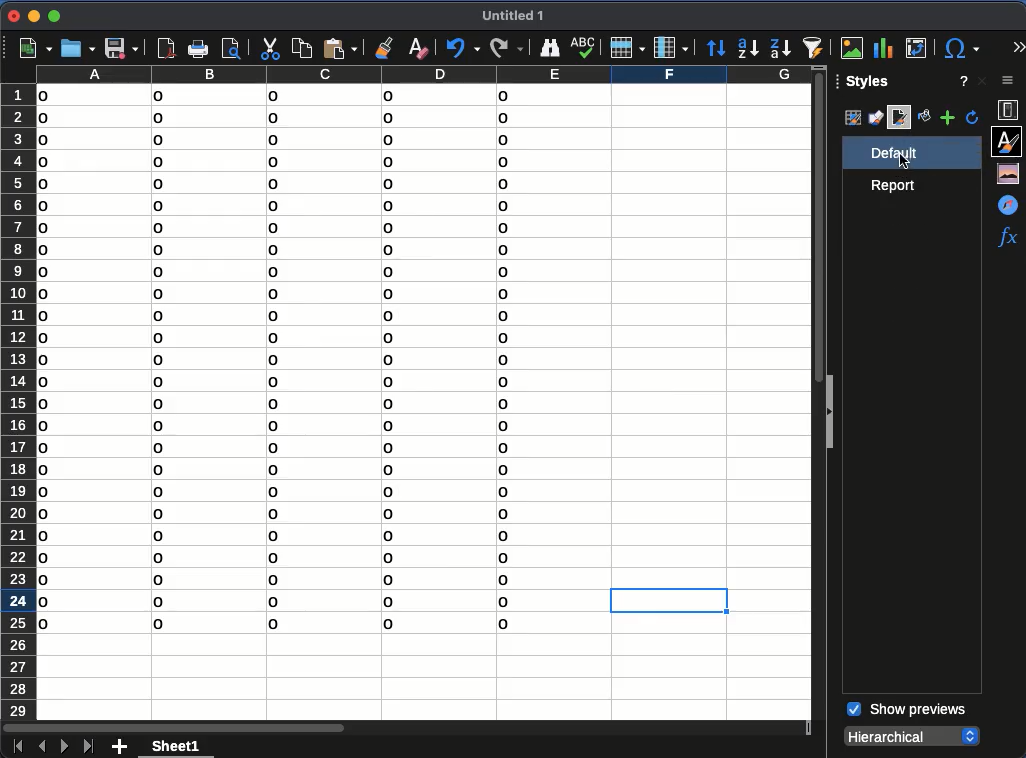 This screenshot has width=1026, height=758. I want to click on pivot table, so click(918, 48).